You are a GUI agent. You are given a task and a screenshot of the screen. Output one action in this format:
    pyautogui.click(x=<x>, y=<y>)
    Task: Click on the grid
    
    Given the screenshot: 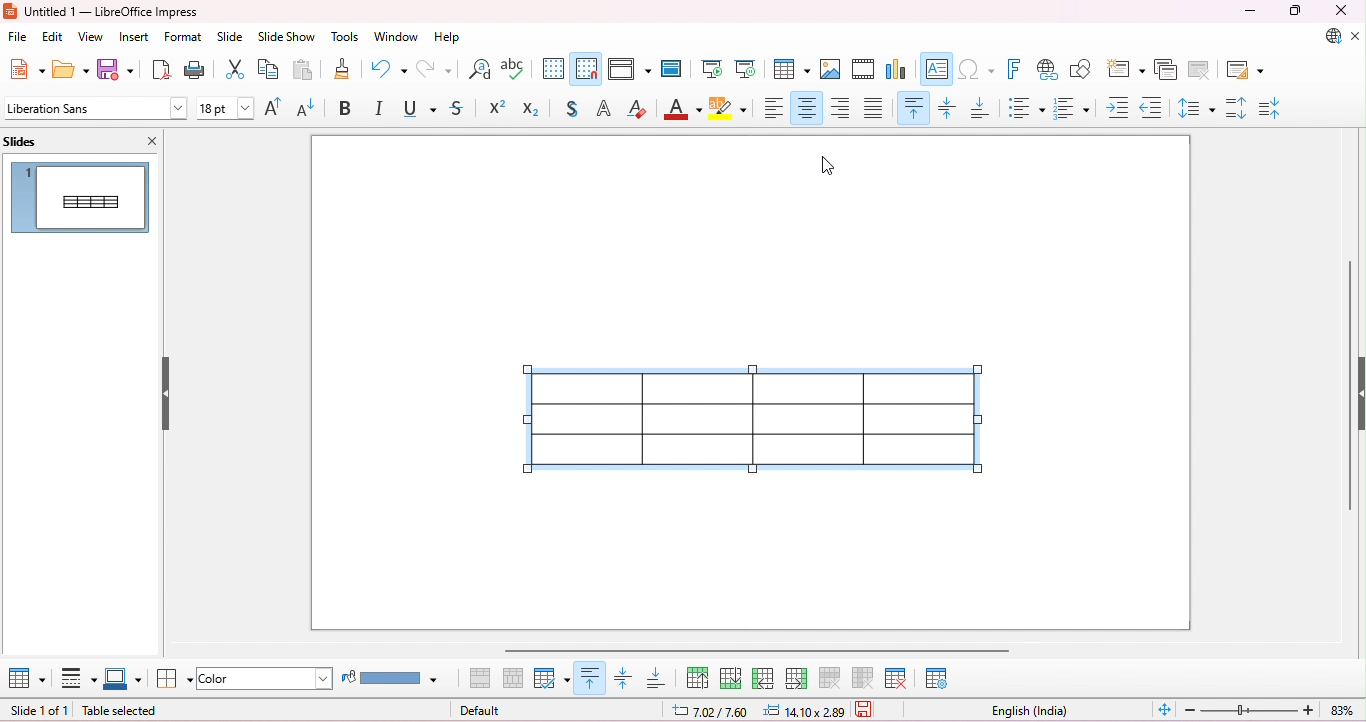 What is the action you would take?
    pyautogui.click(x=552, y=67)
    